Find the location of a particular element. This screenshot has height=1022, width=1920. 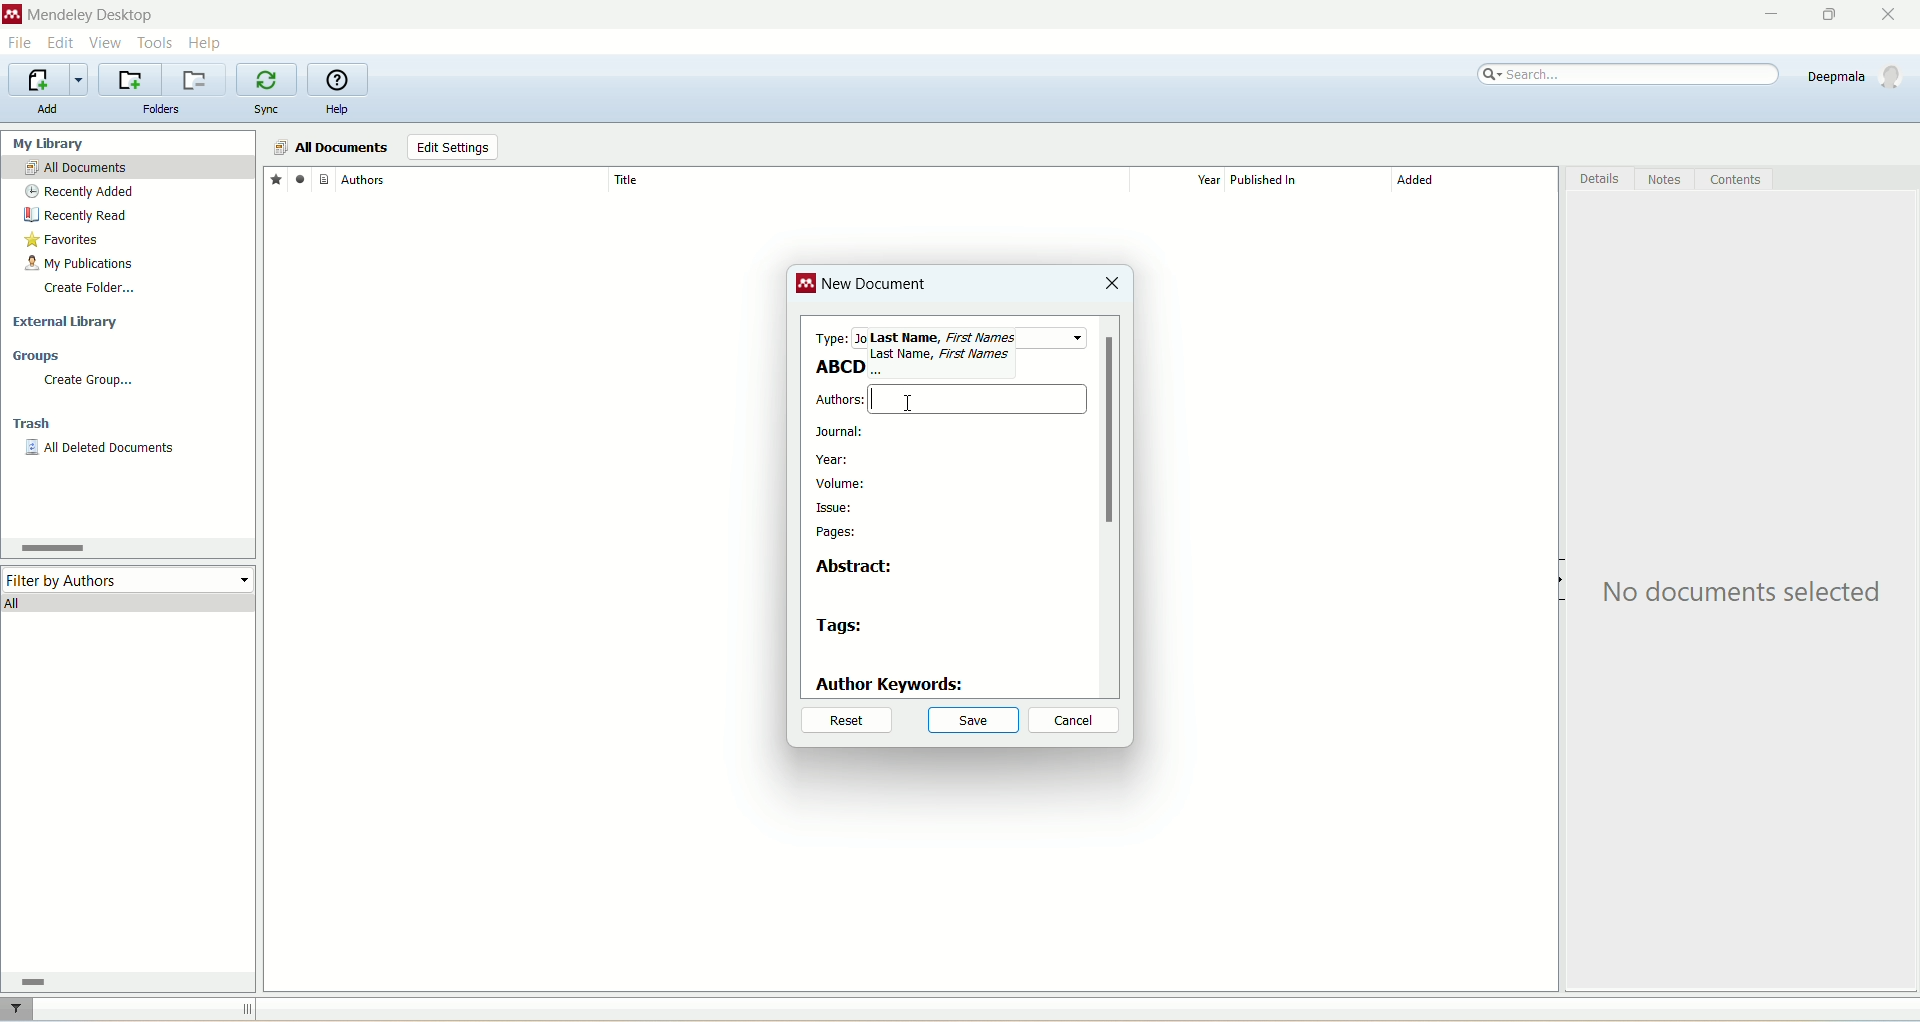

cursor is located at coordinates (907, 402).